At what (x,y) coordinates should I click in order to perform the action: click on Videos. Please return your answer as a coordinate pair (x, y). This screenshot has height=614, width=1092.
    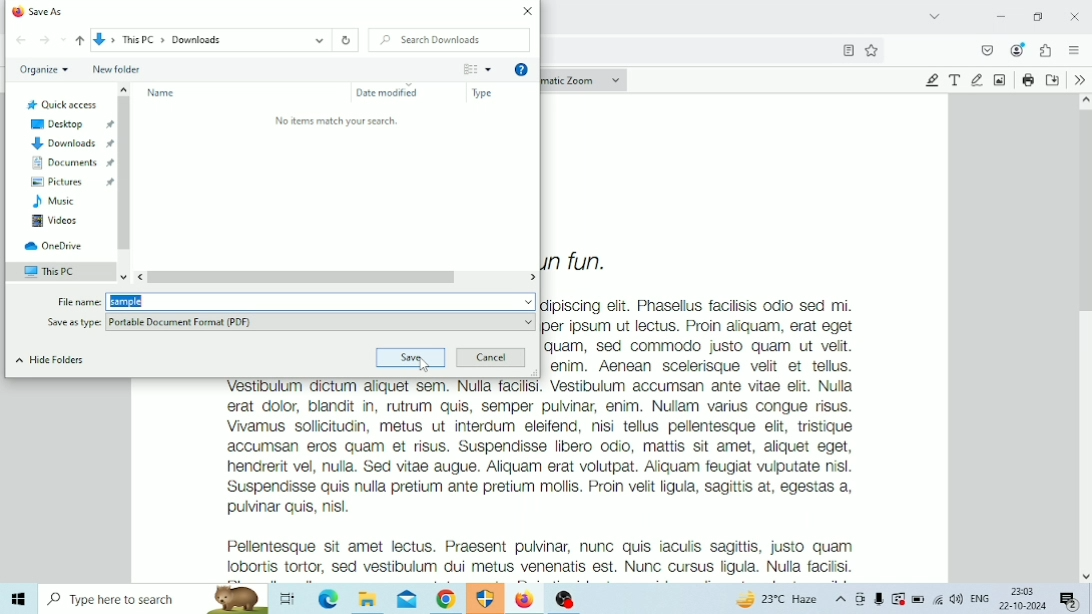
    Looking at the image, I should click on (57, 221).